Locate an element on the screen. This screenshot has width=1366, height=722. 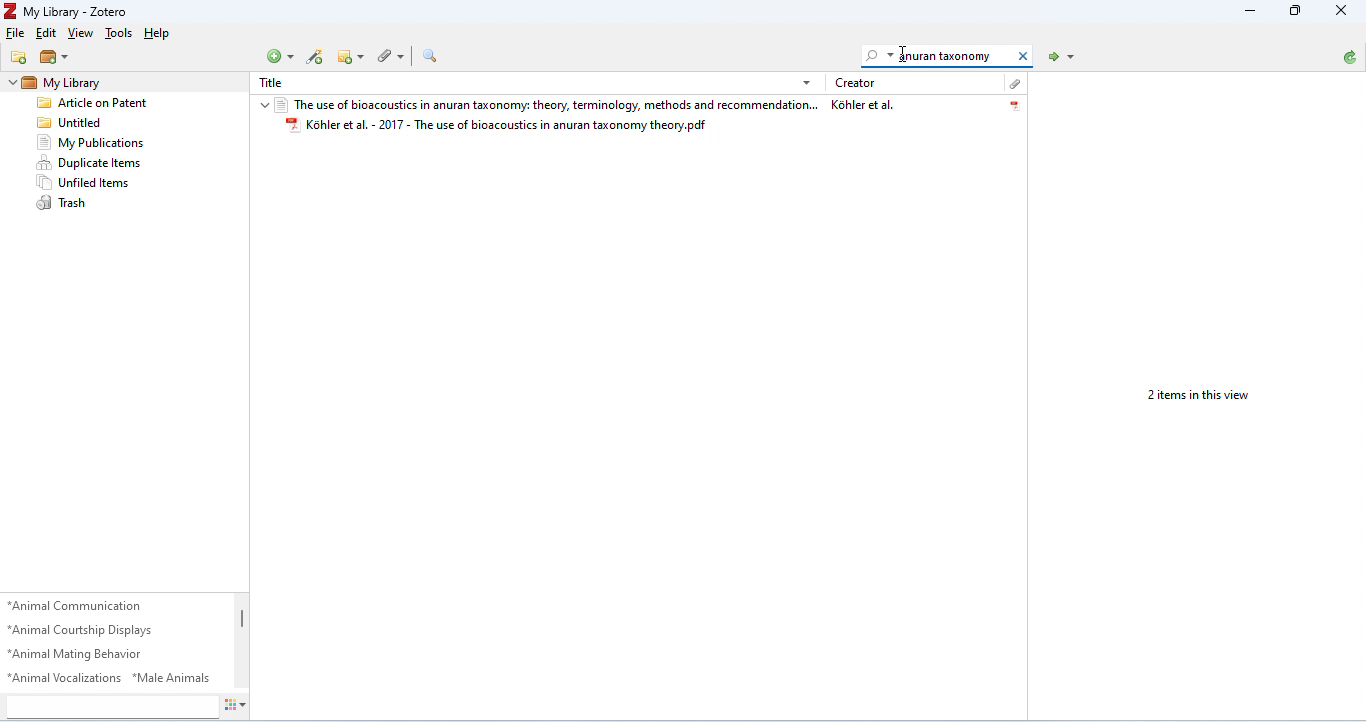
New Collection... is located at coordinates (20, 58).